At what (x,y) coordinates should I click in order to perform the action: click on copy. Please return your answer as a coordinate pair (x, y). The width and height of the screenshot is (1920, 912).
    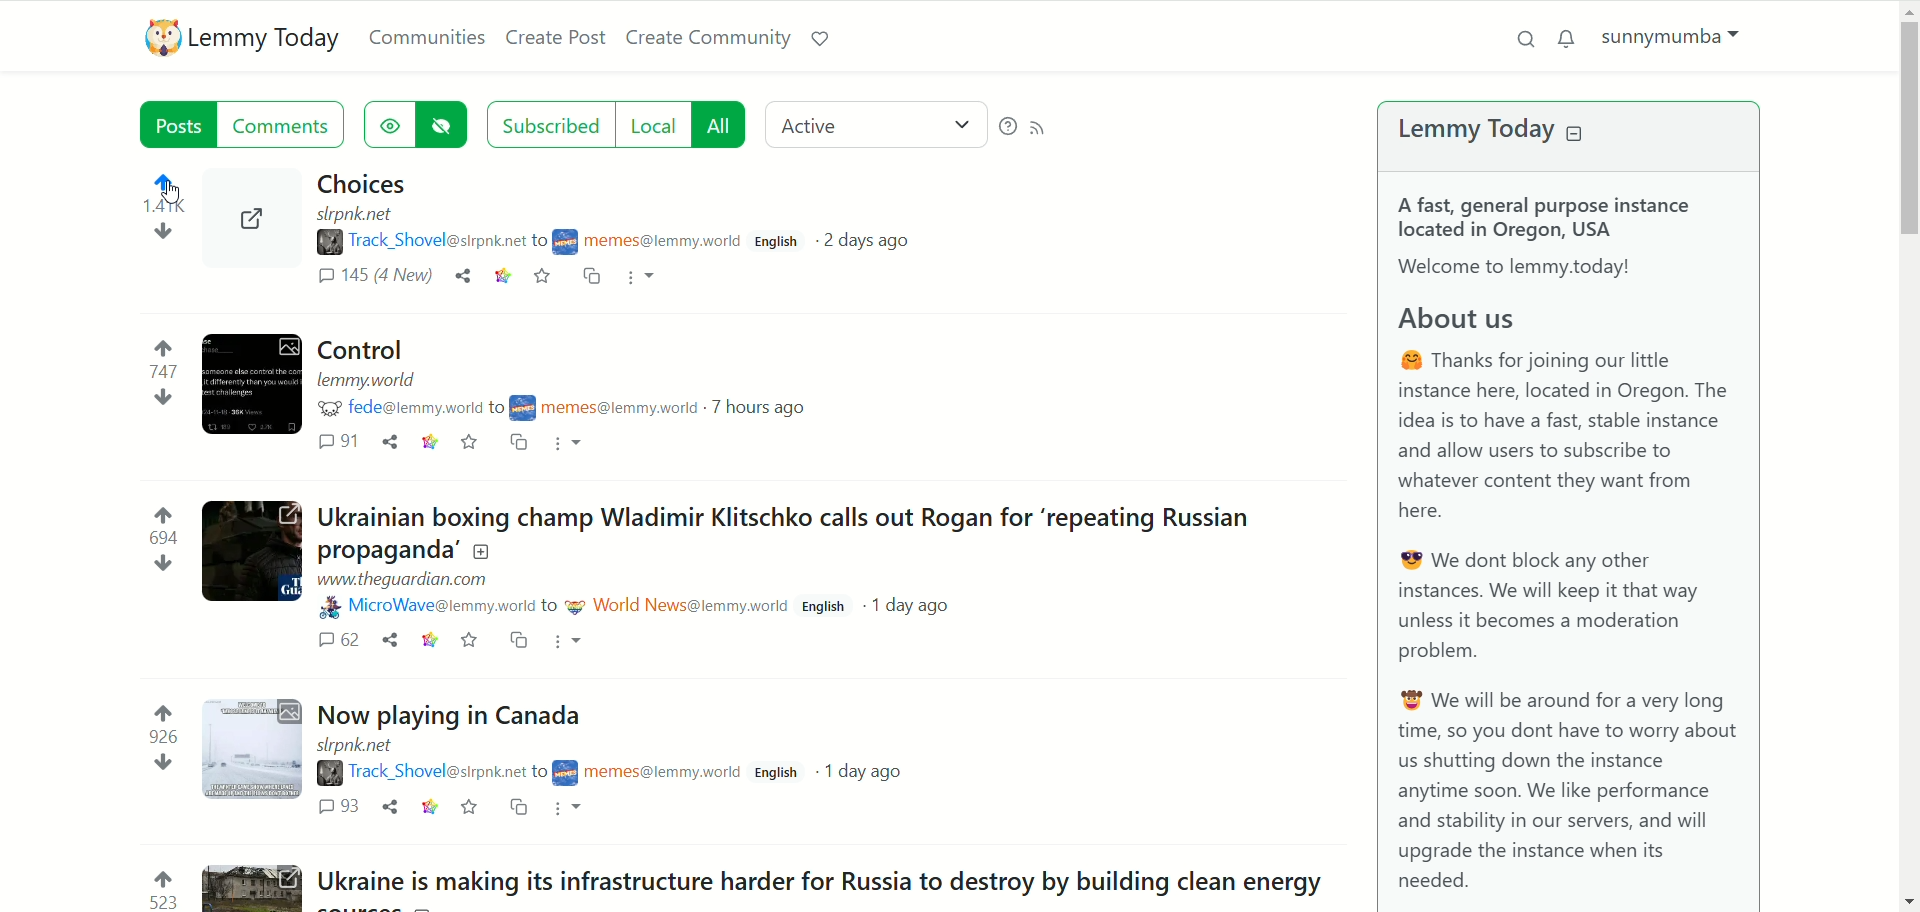
    Looking at the image, I should click on (522, 641).